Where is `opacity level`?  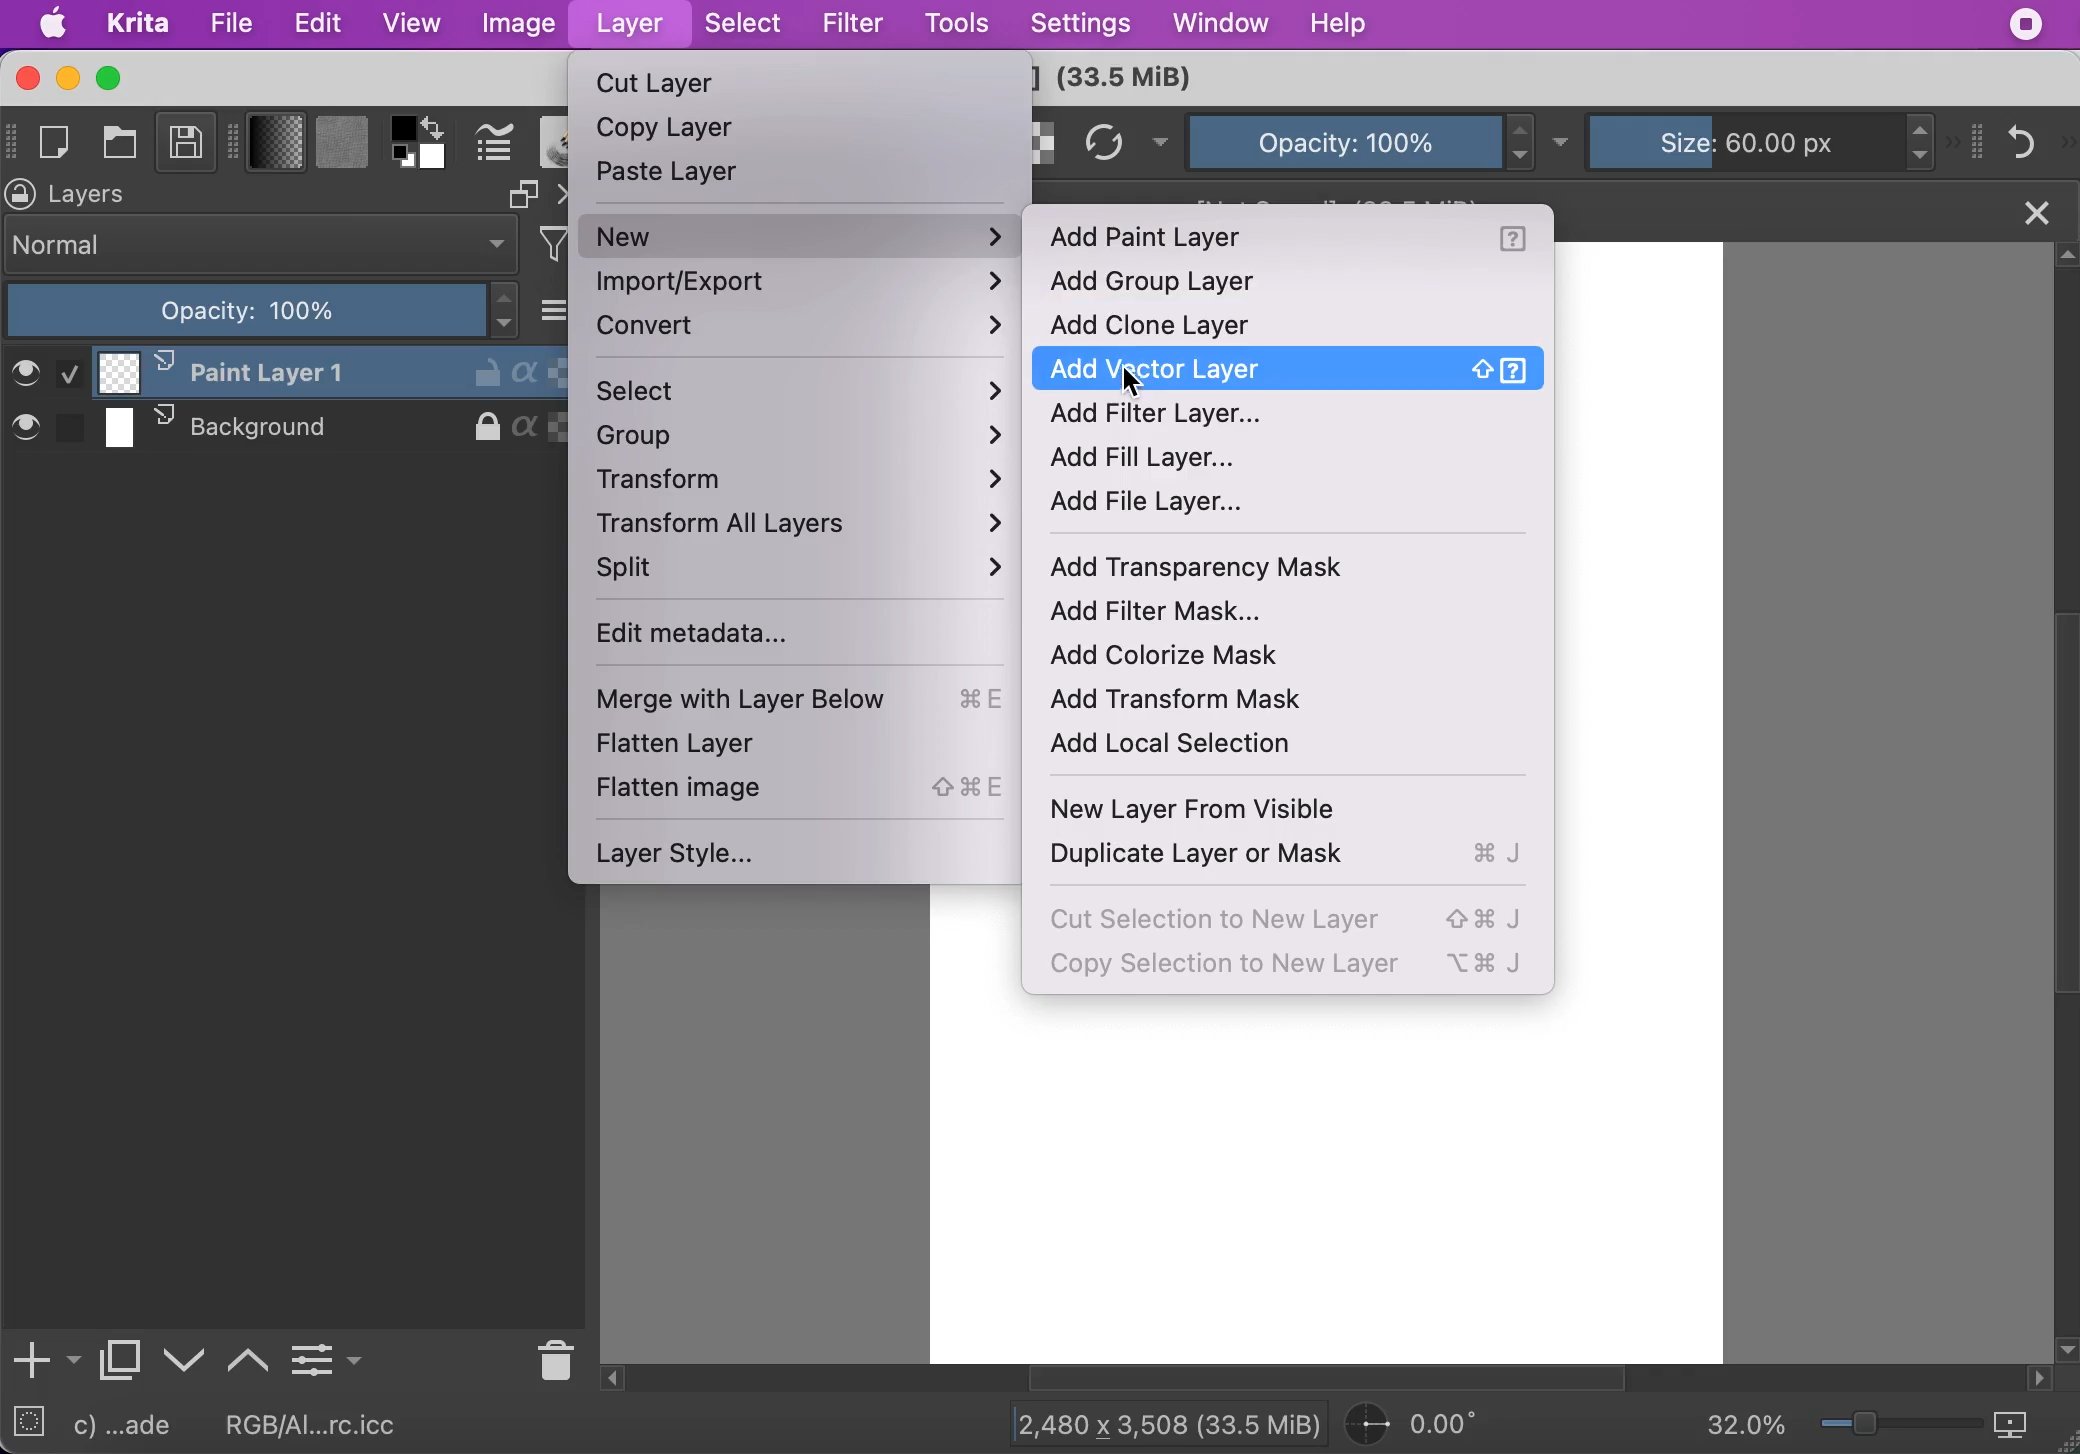
opacity level is located at coordinates (264, 311).